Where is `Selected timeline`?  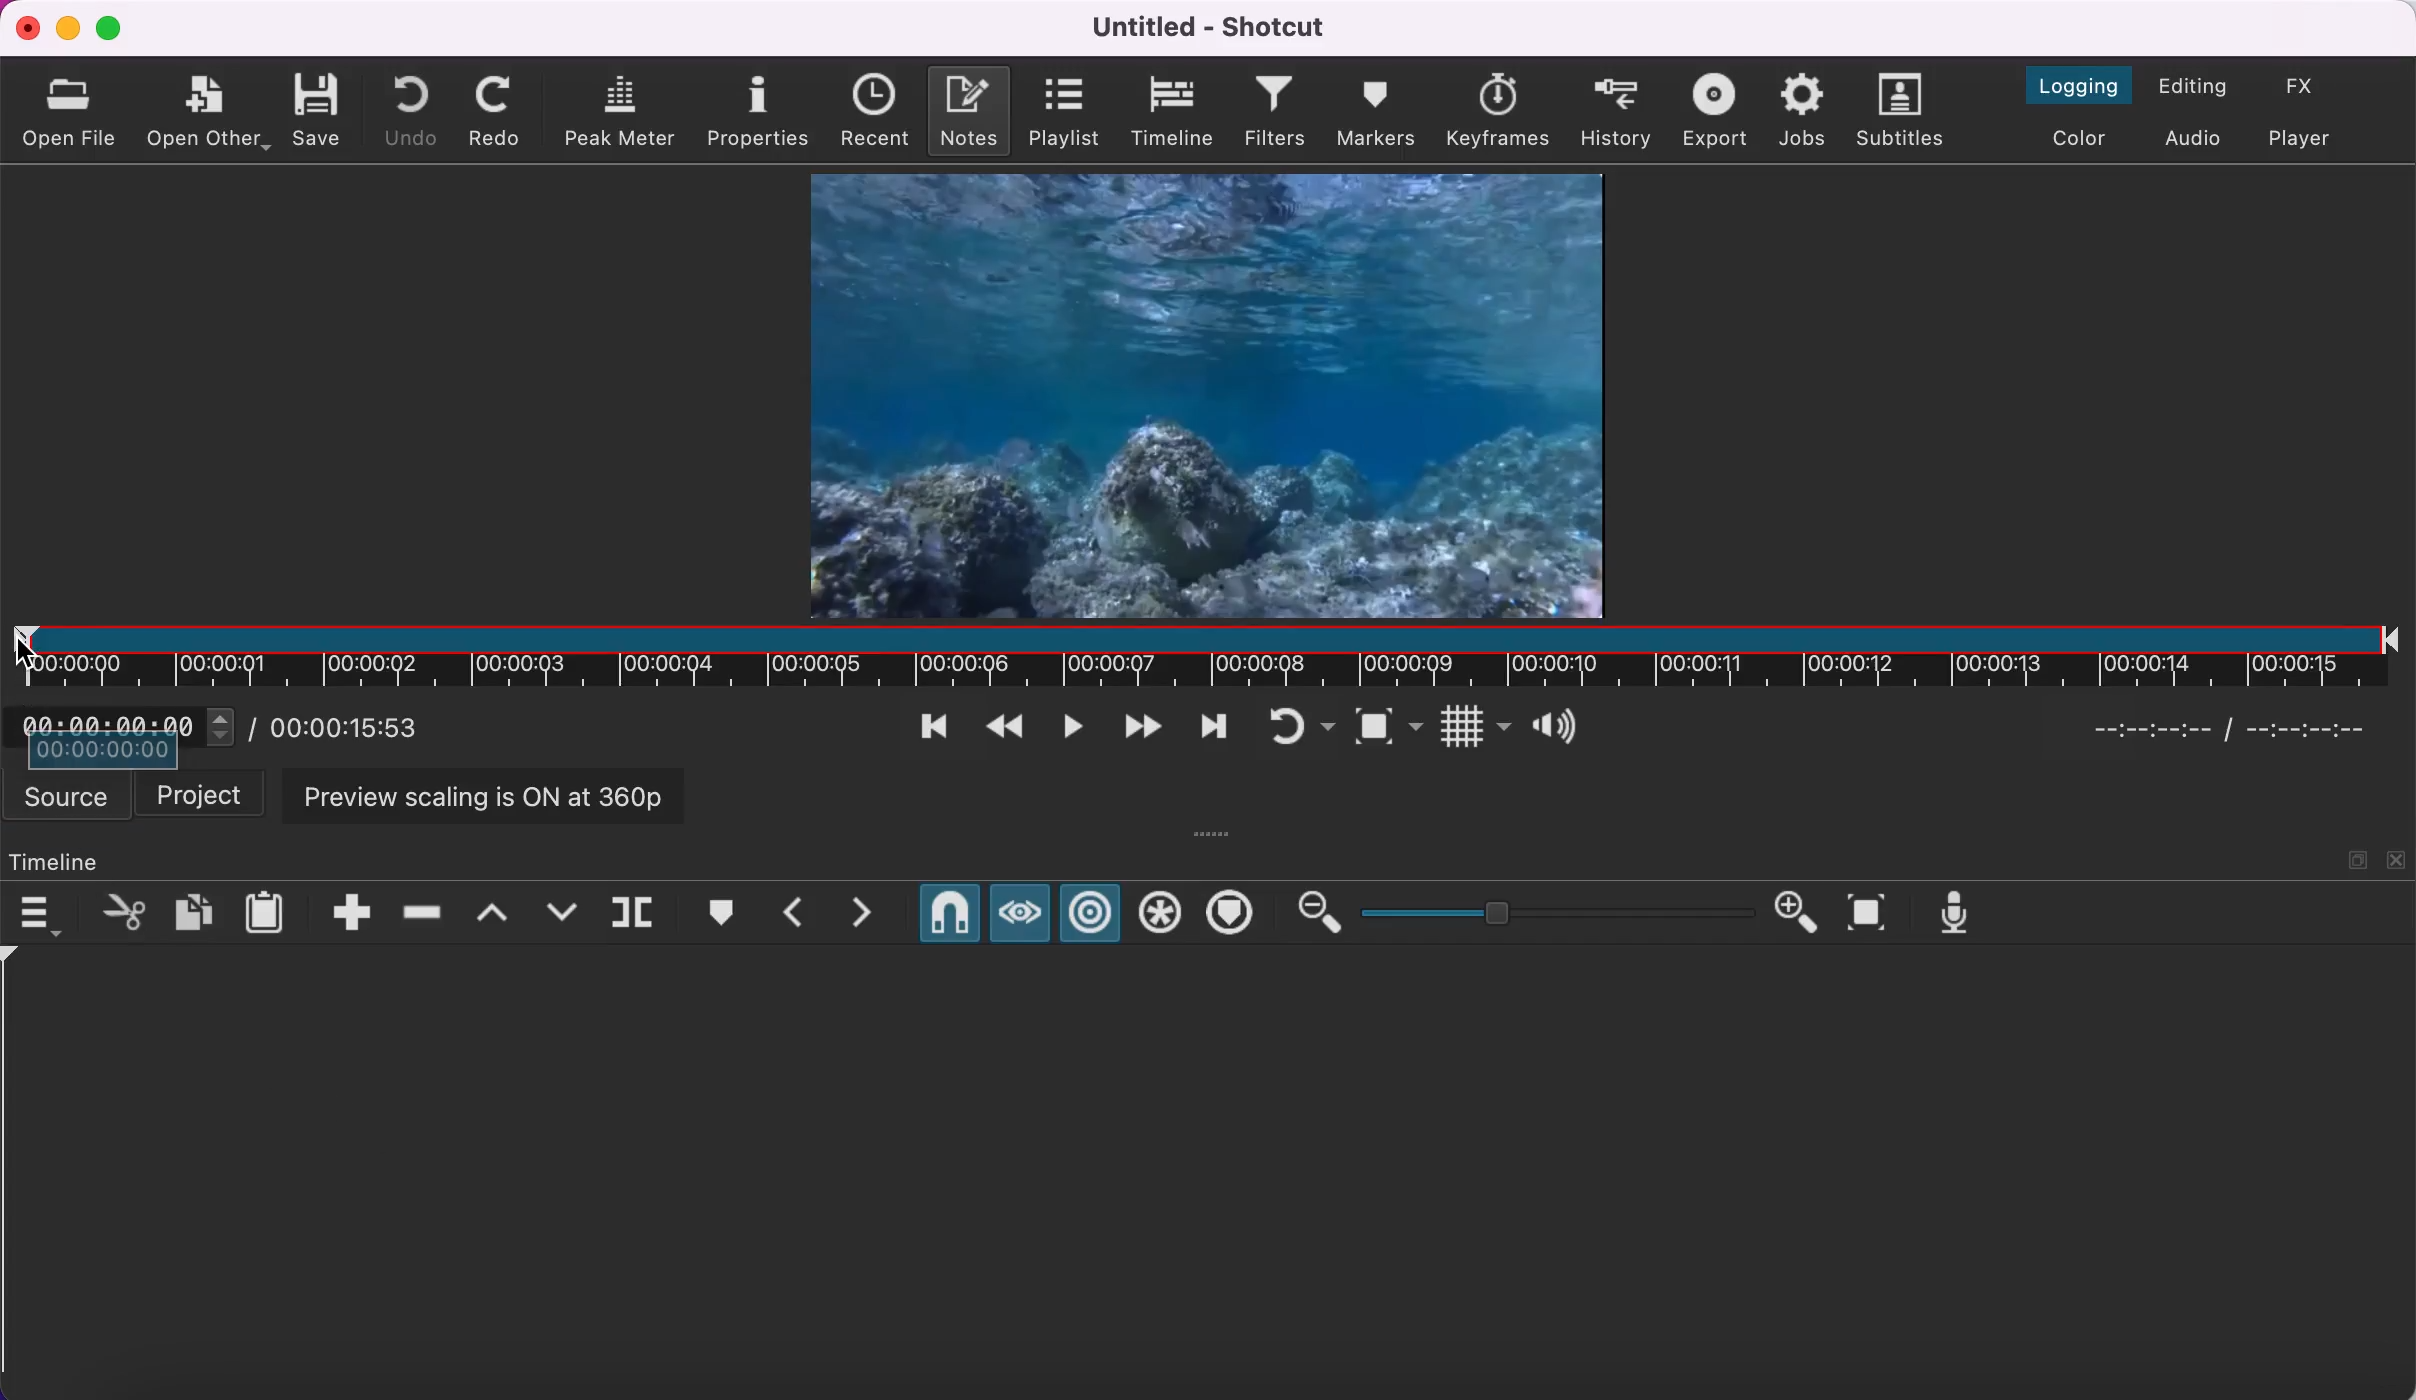
Selected timeline is located at coordinates (2219, 742).